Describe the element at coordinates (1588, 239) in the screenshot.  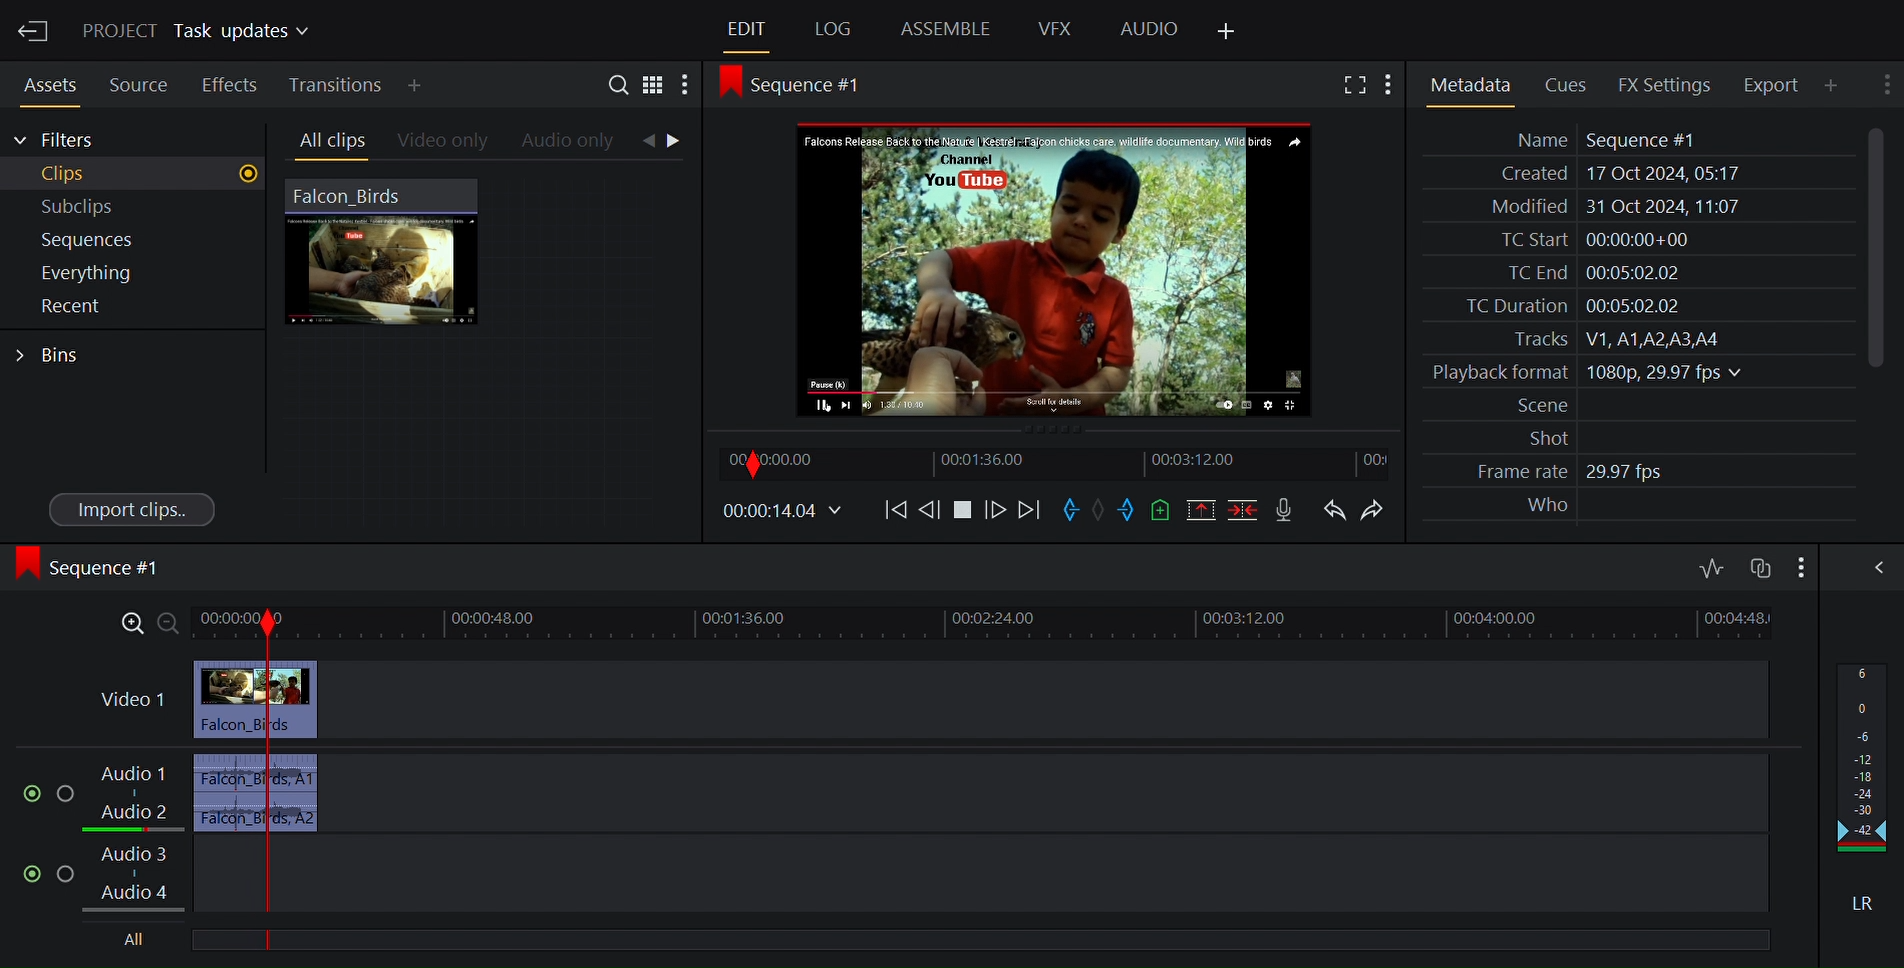
I see `TC Start 00:00:00+00` at that location.